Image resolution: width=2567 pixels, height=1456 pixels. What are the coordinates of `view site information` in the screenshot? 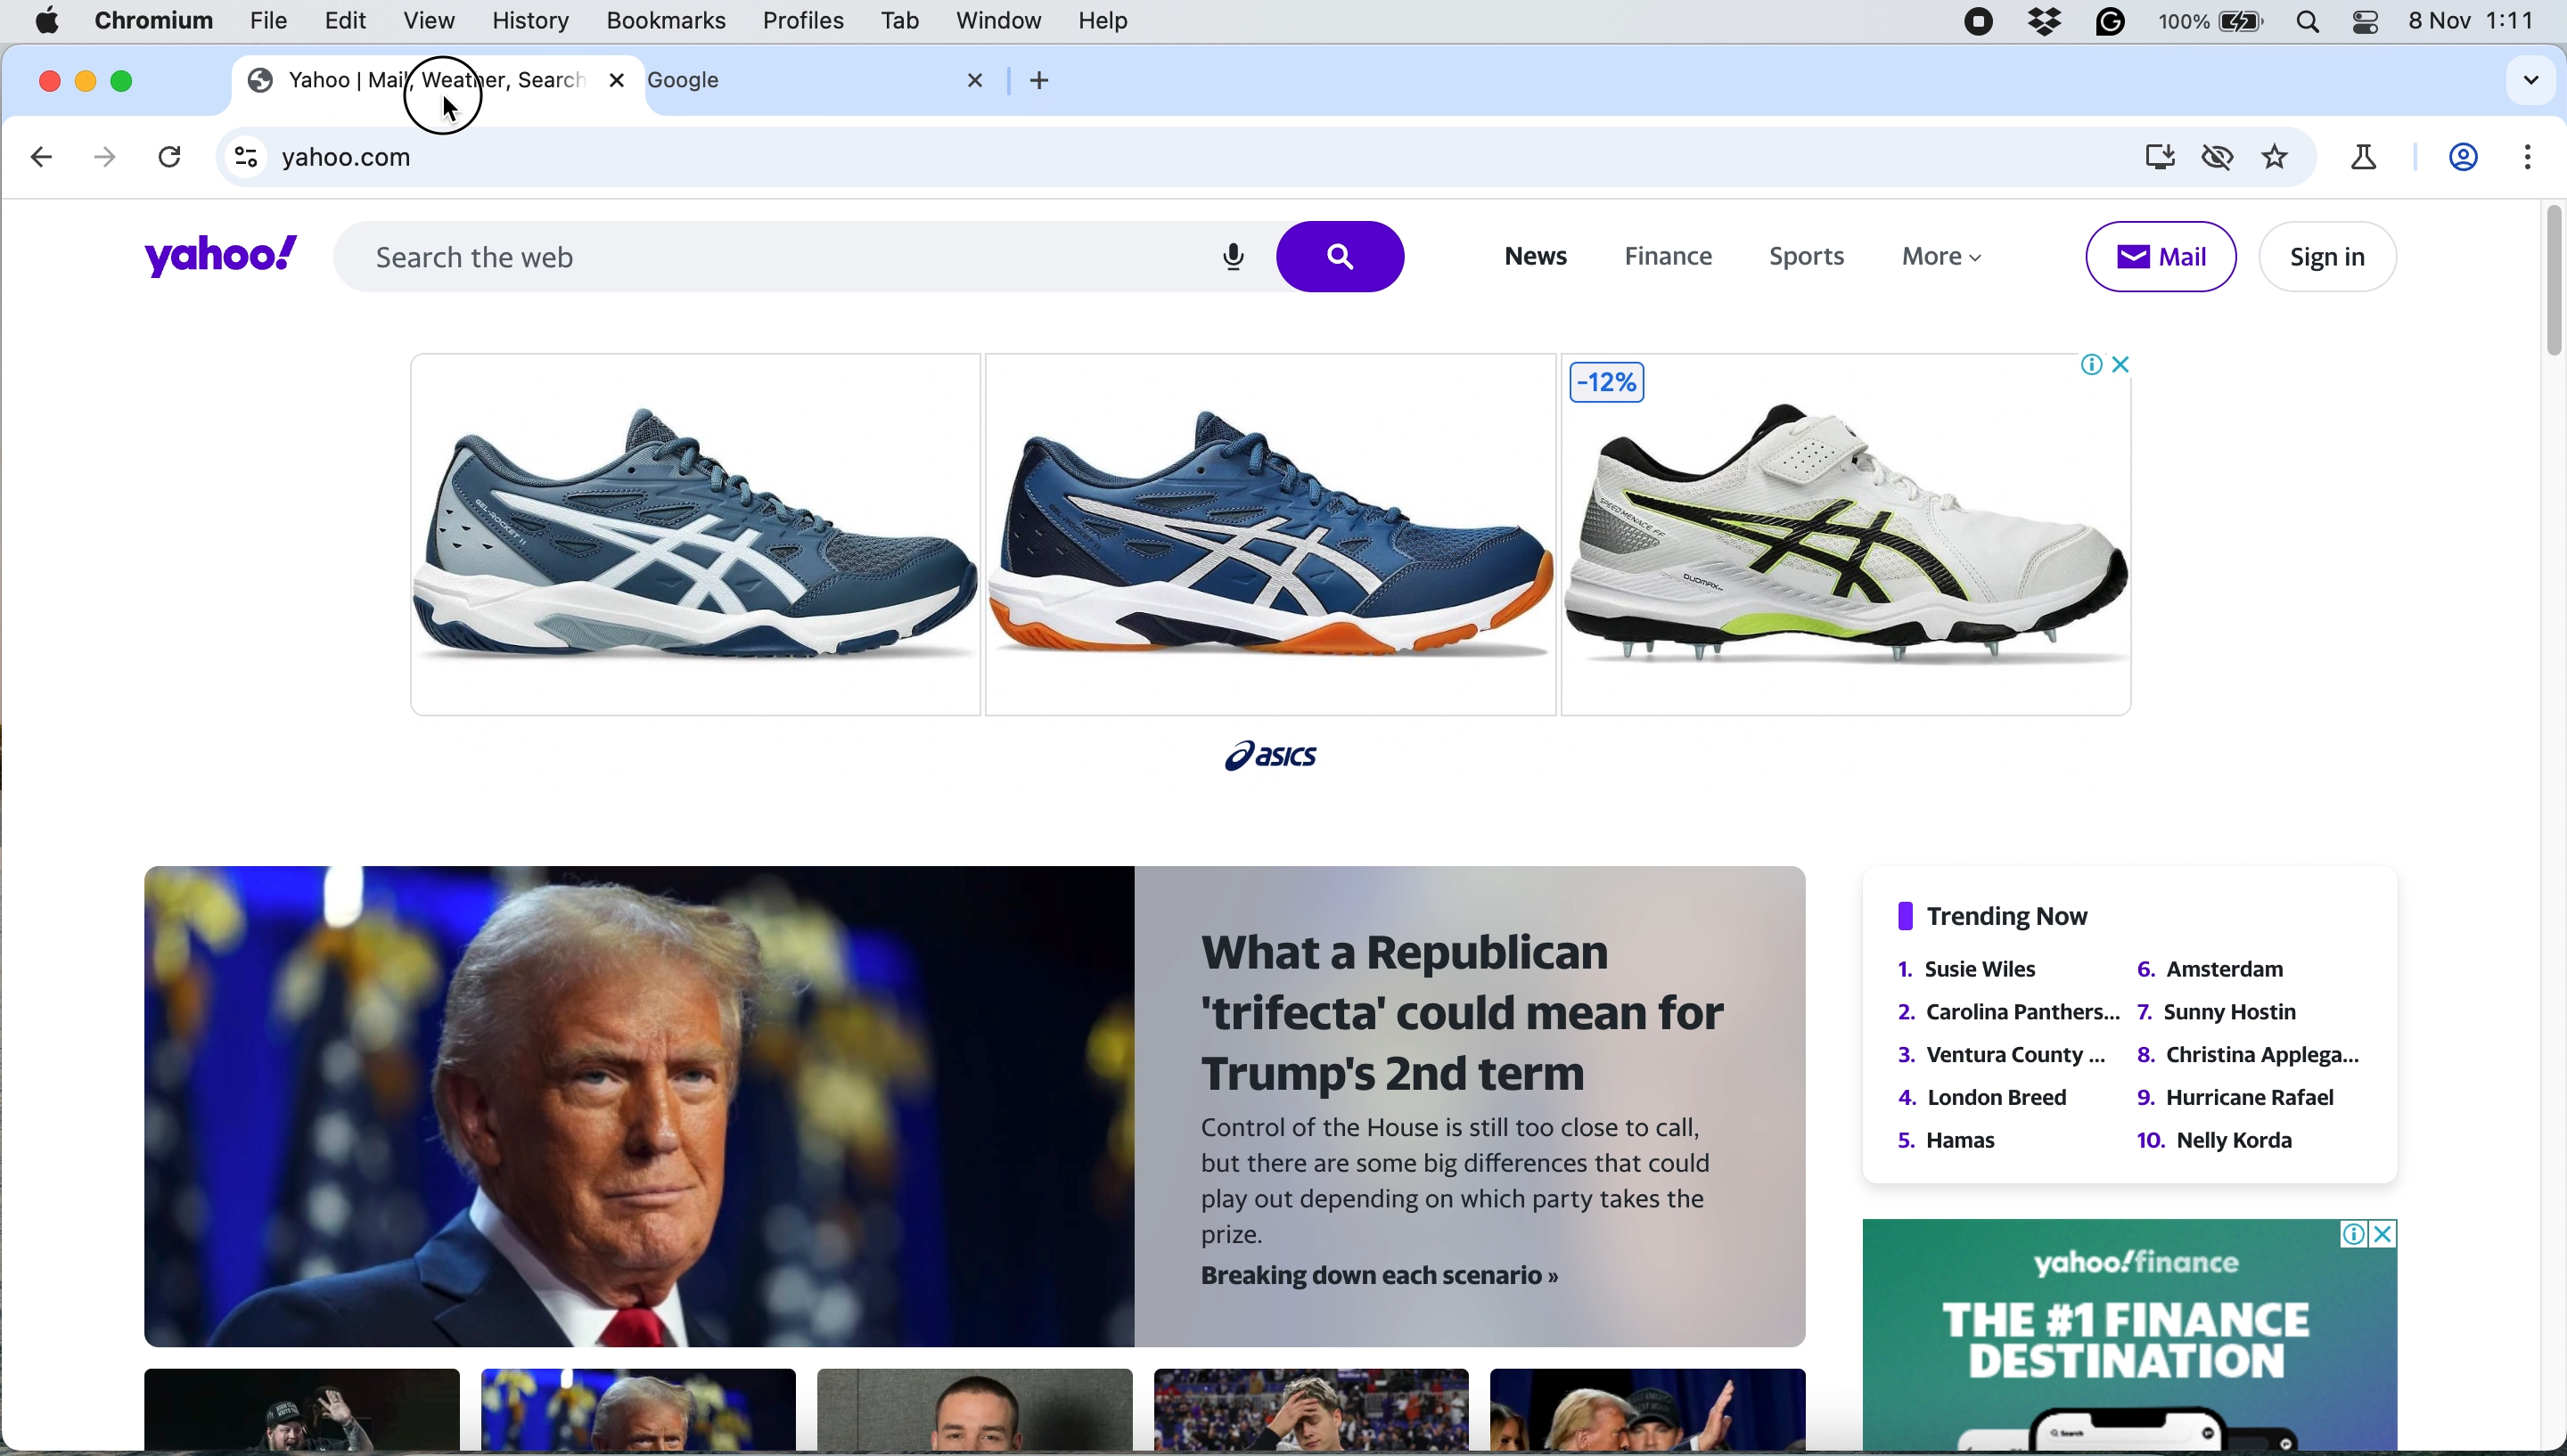 It's located at (248, 162).